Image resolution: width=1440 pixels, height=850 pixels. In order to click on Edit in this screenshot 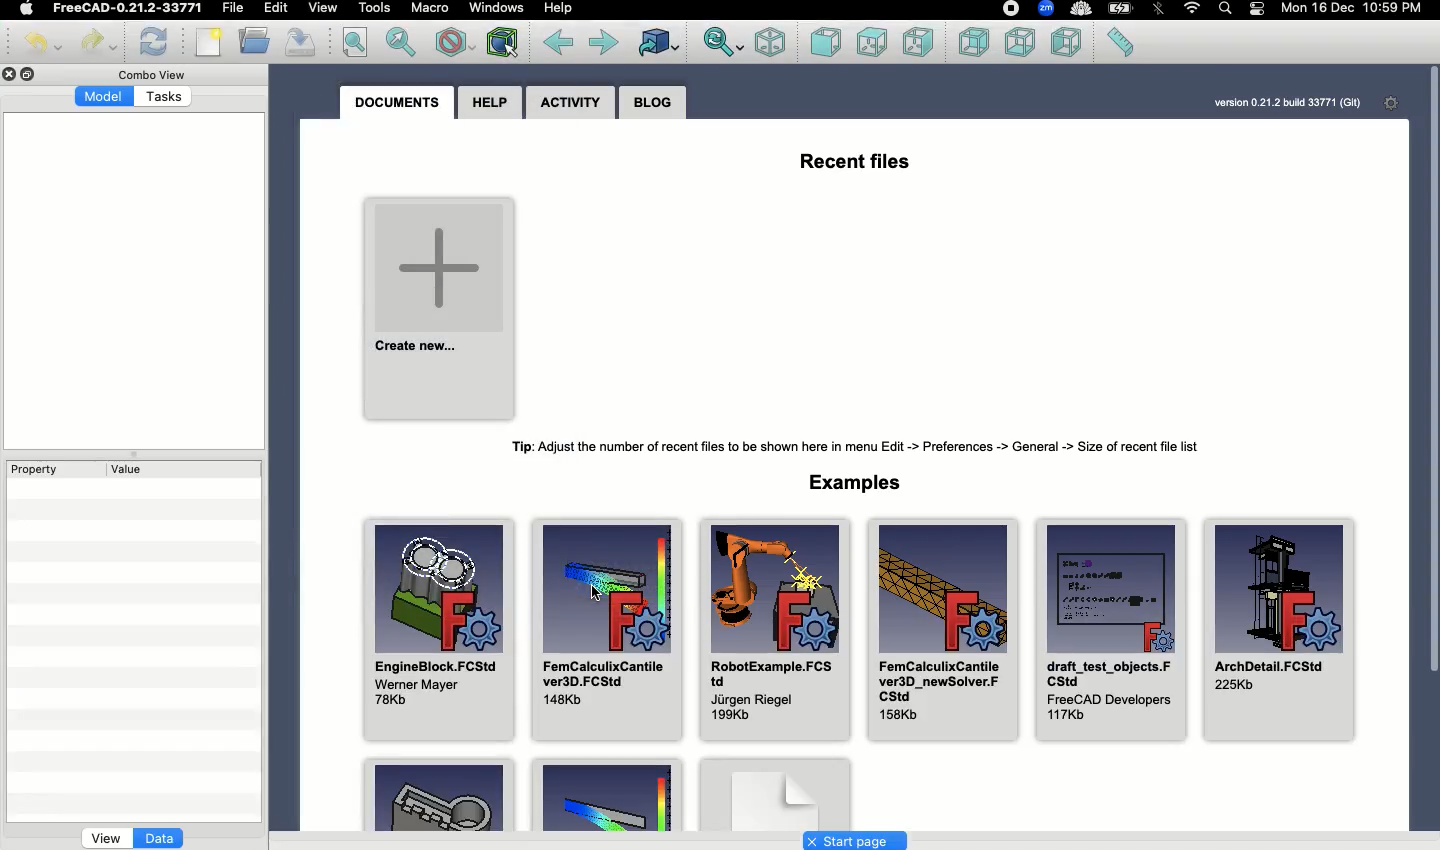, I will do `click(278, 10)`.